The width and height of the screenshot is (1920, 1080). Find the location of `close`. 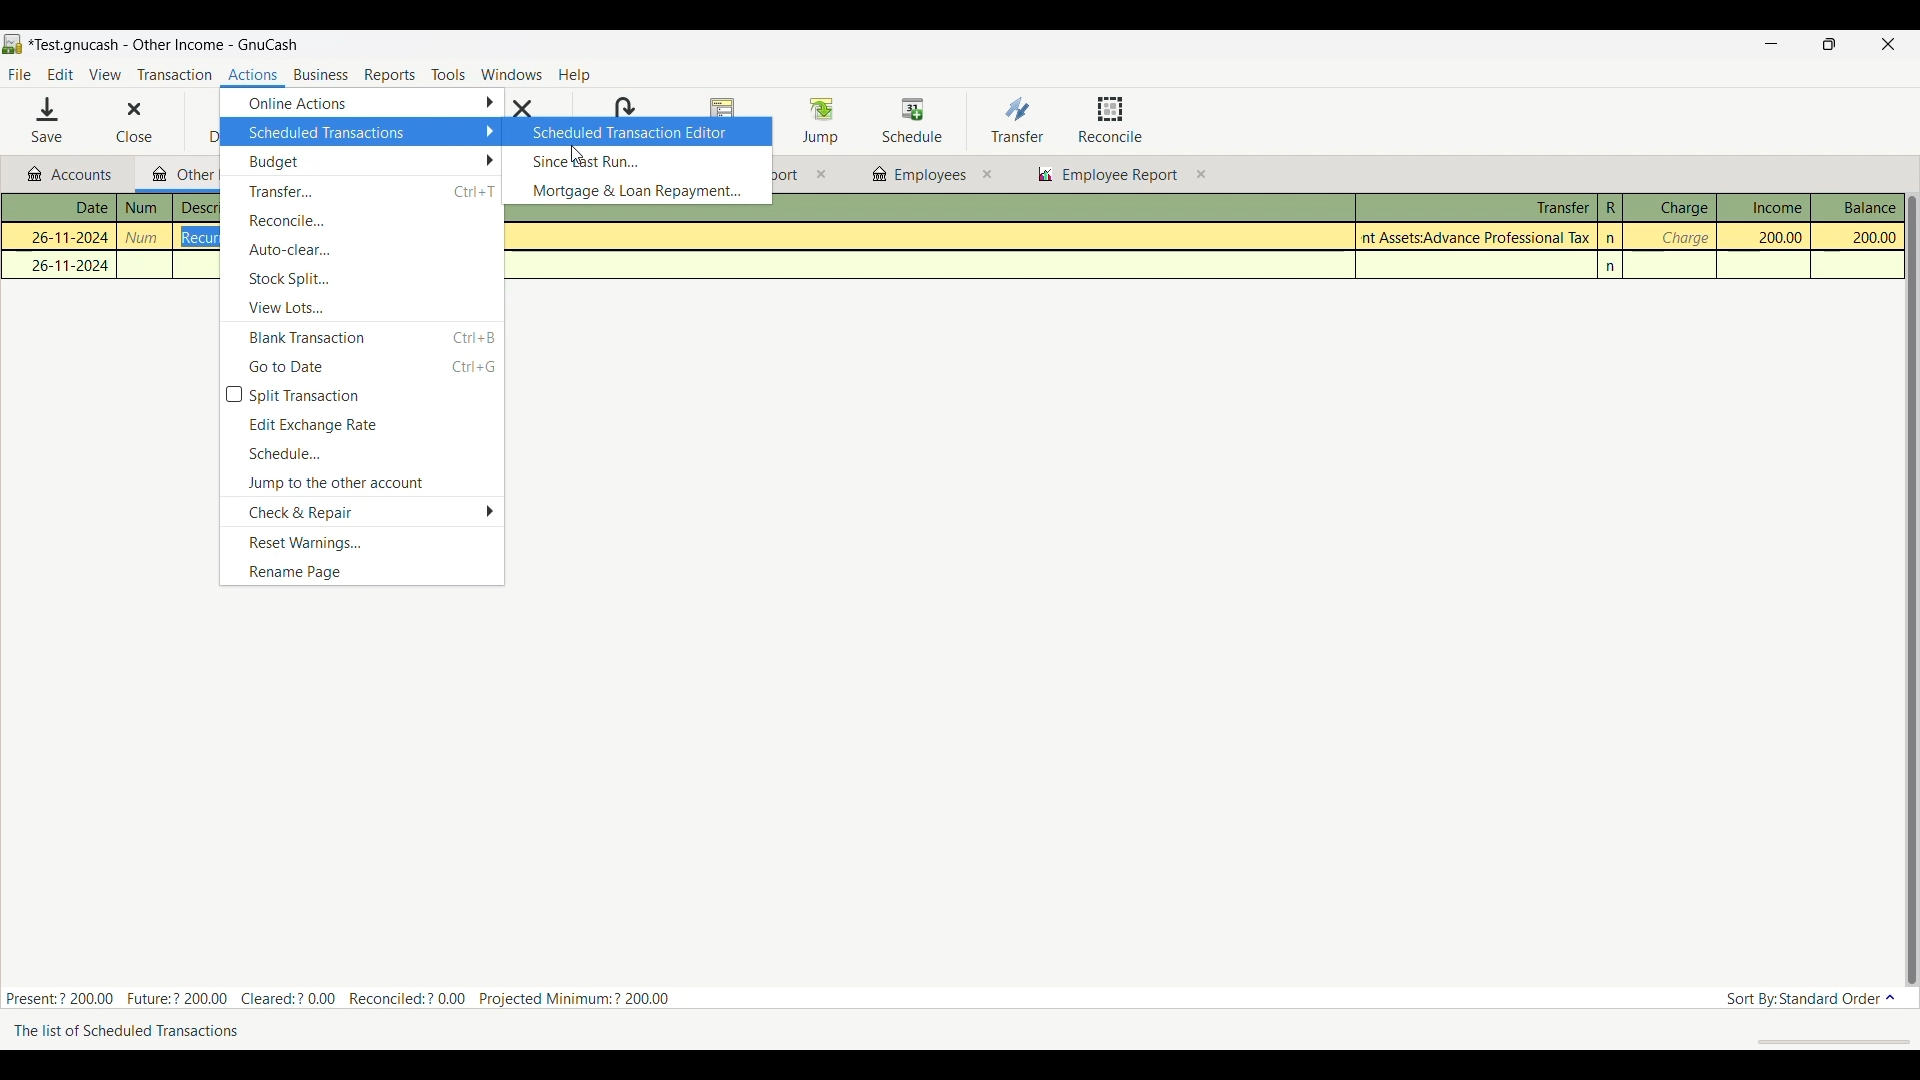

close is located at coordinates (987, 174).